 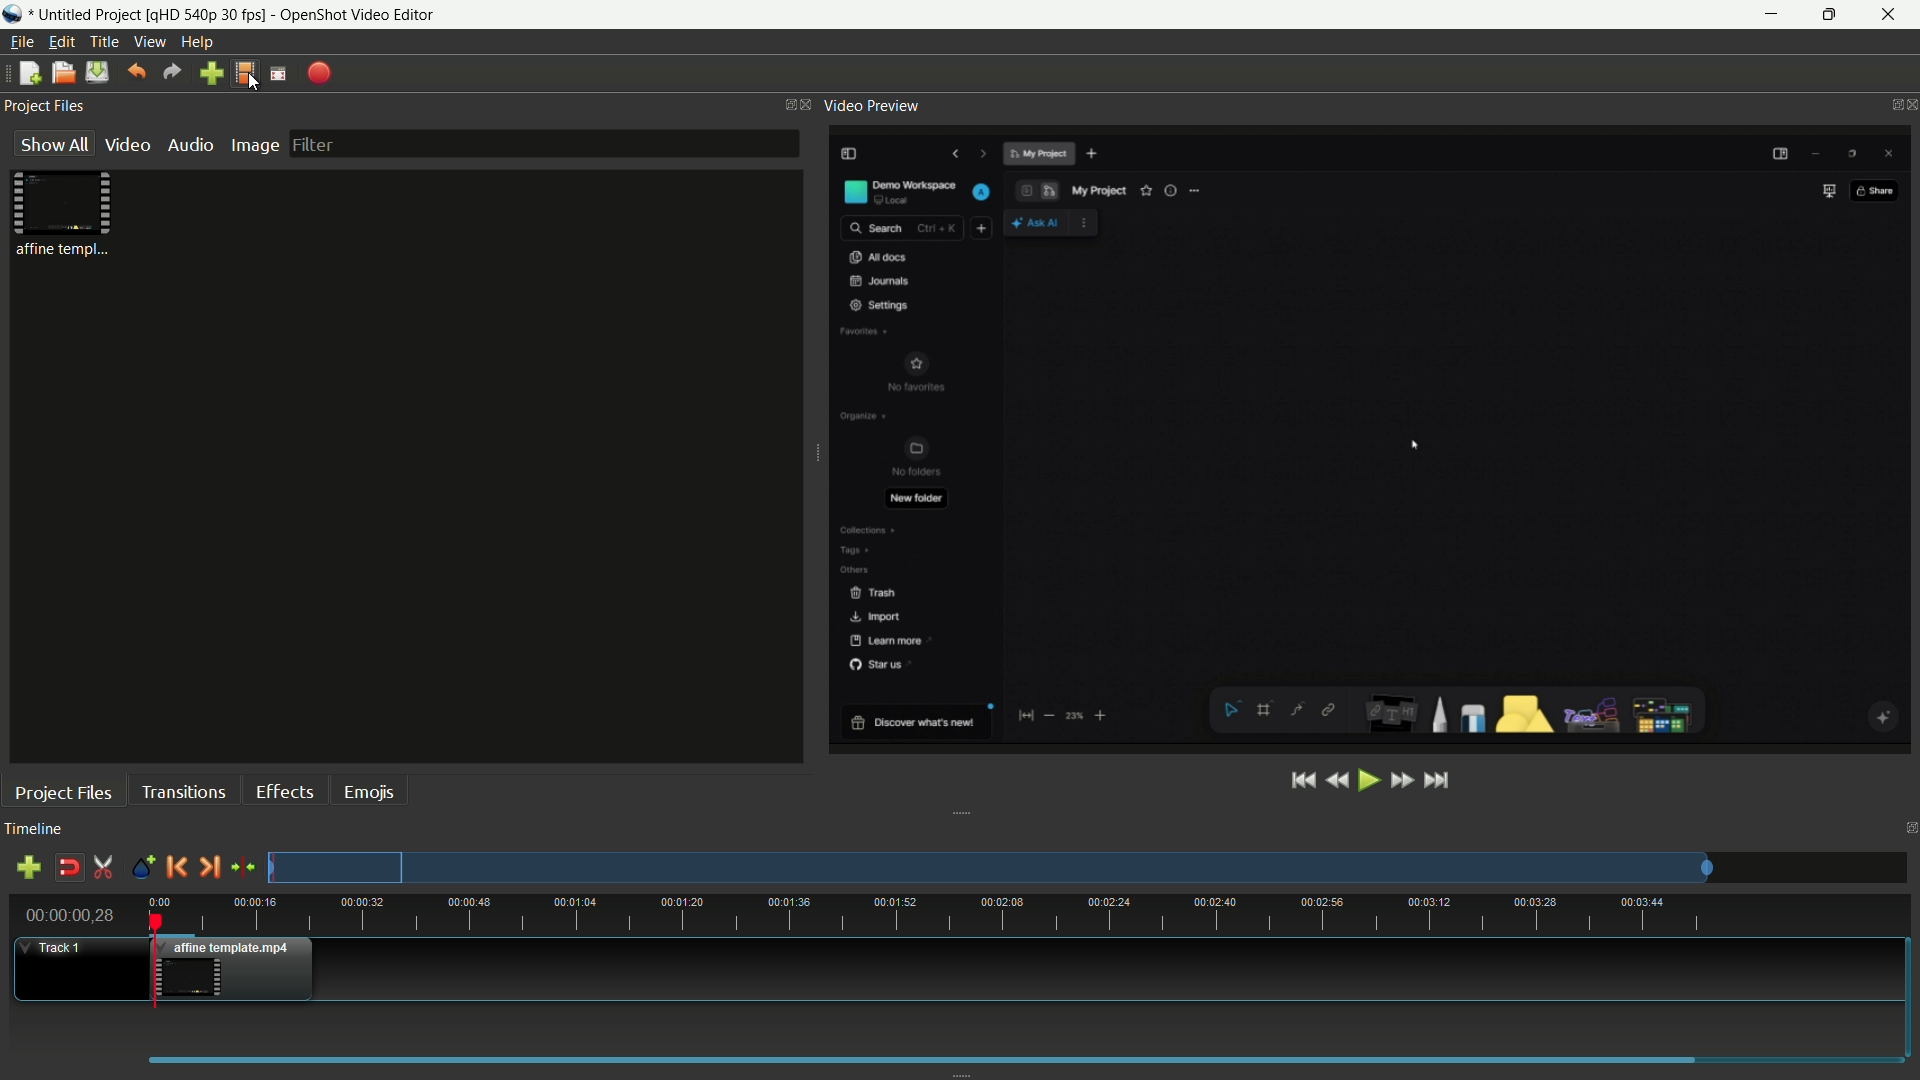 What do you see at coordinates (238, 969) in the screenshot?
I see `video in timeline` at bounding box center [238, 969].